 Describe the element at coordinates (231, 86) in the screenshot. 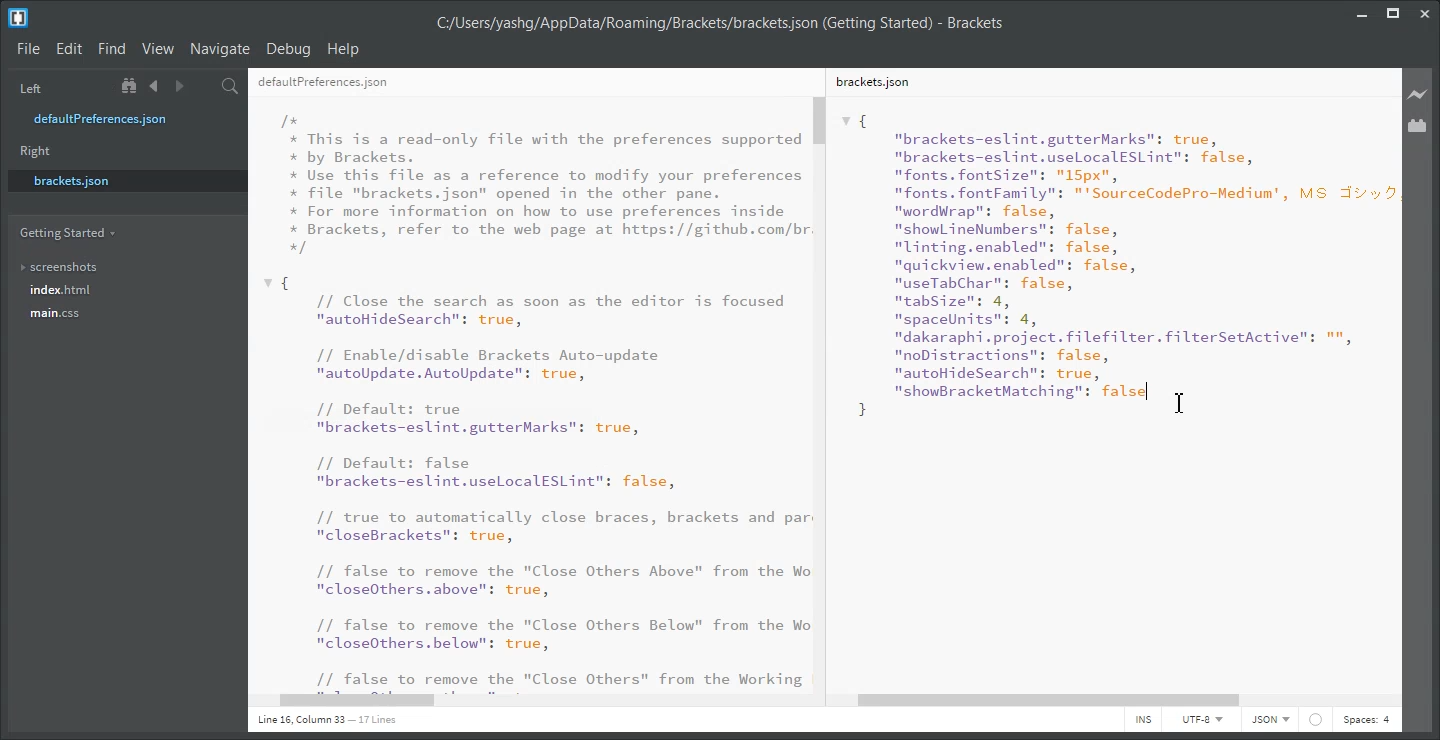

I see `Find in files` at that location.